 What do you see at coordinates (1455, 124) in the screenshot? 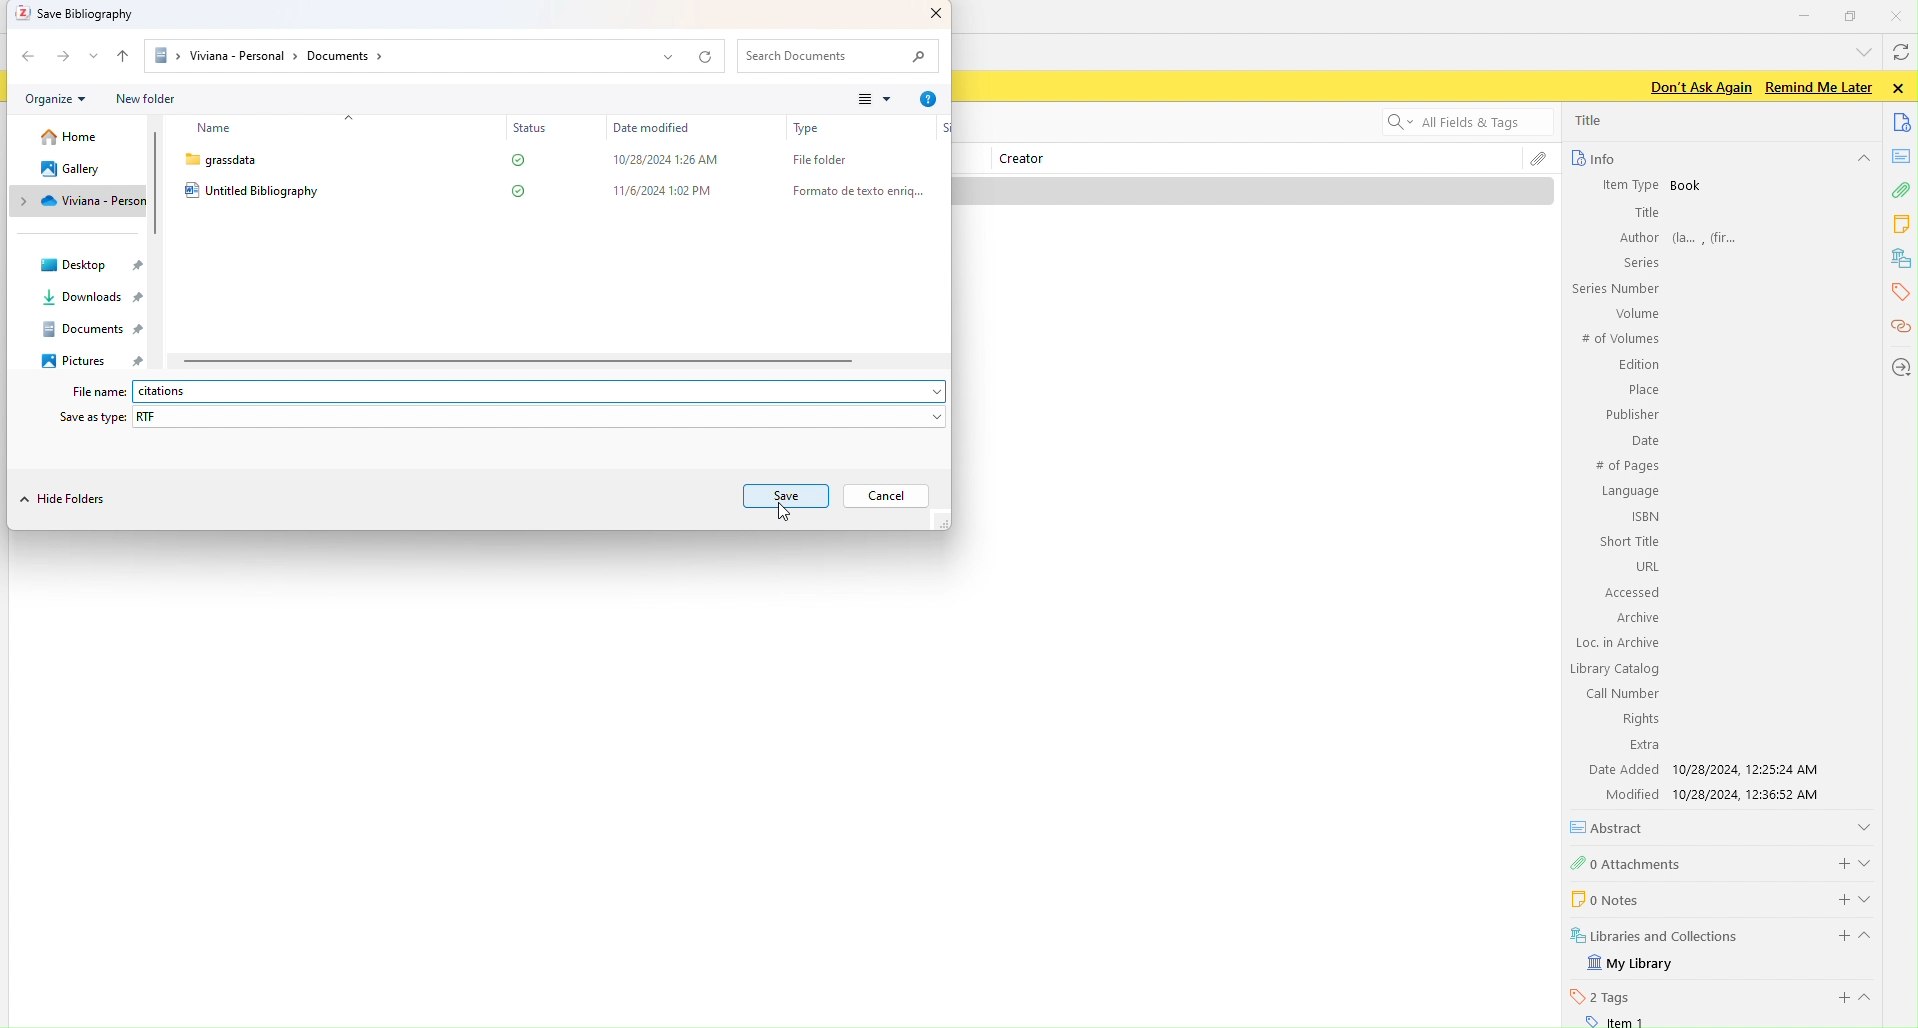
I see `All fields and tags` at bounding box center [1455, 124].